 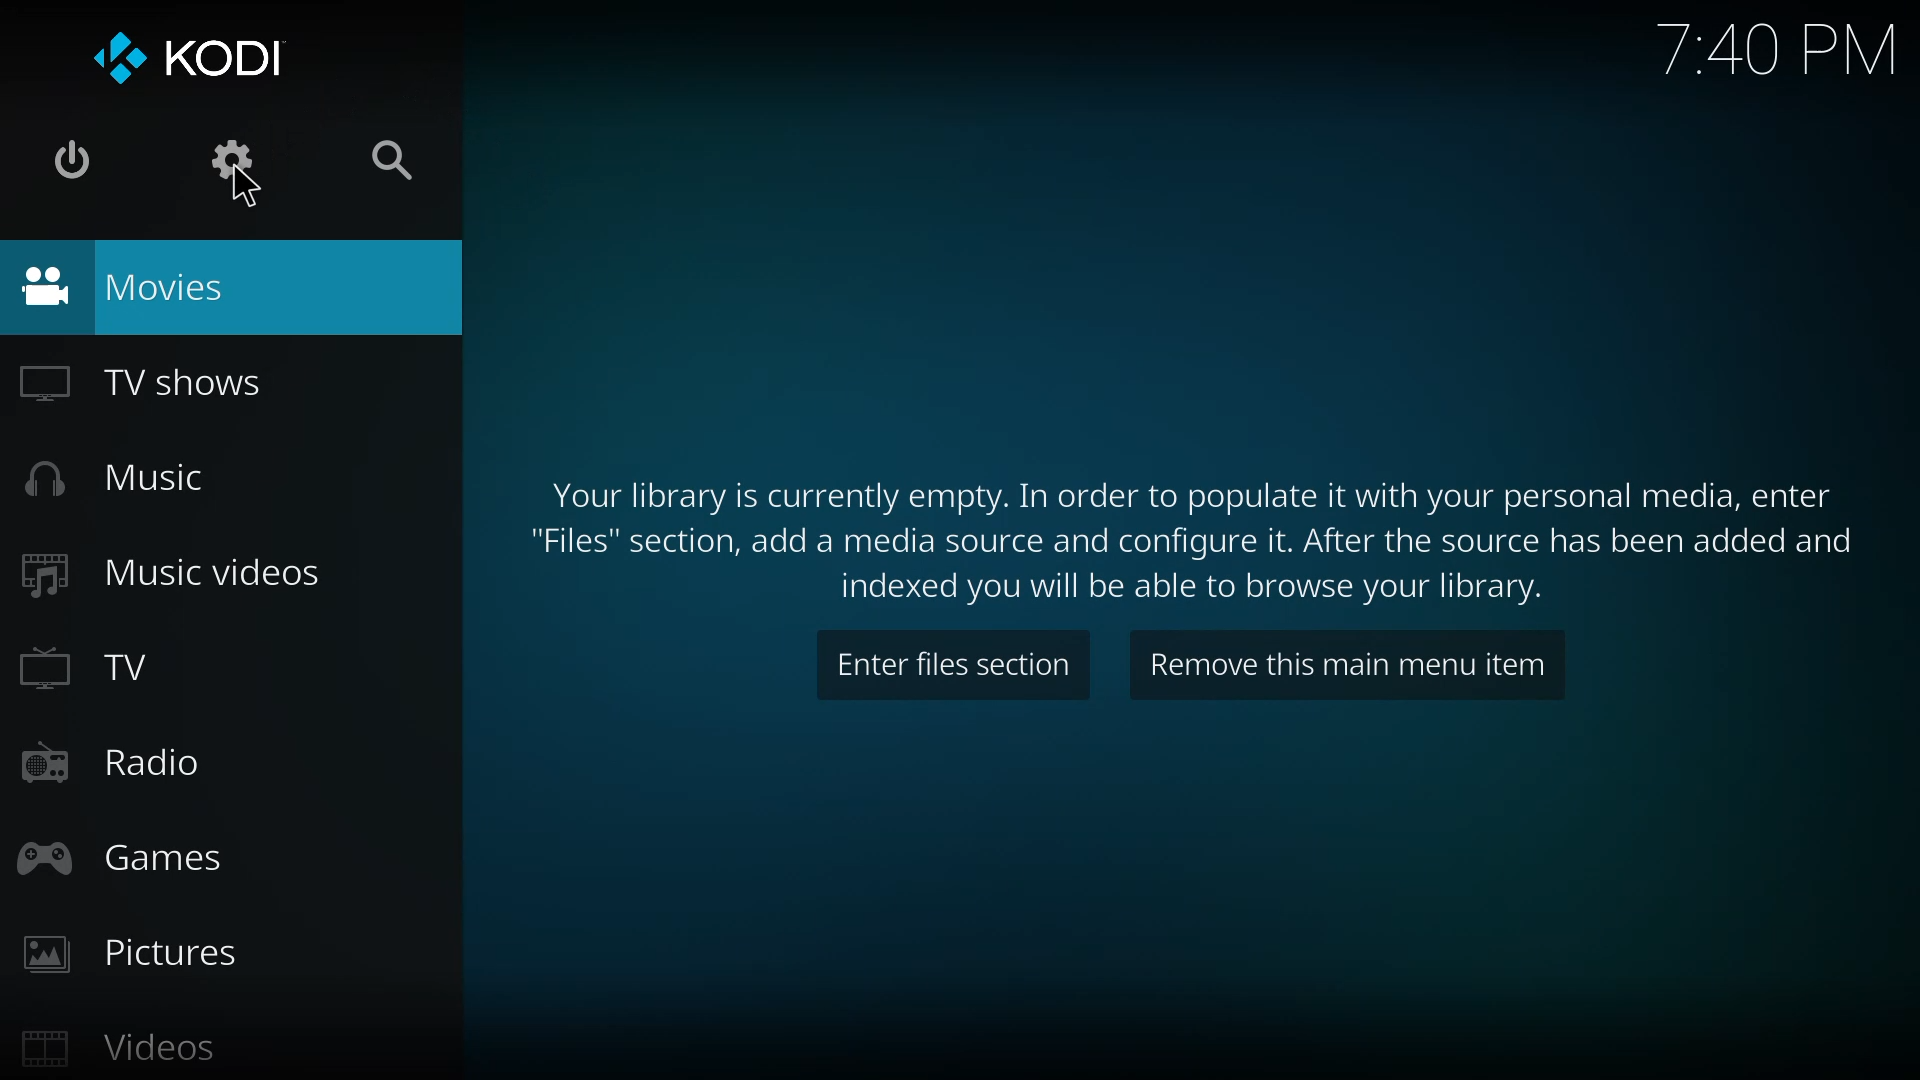 I want to click on movies, so click(x=135, y=285).